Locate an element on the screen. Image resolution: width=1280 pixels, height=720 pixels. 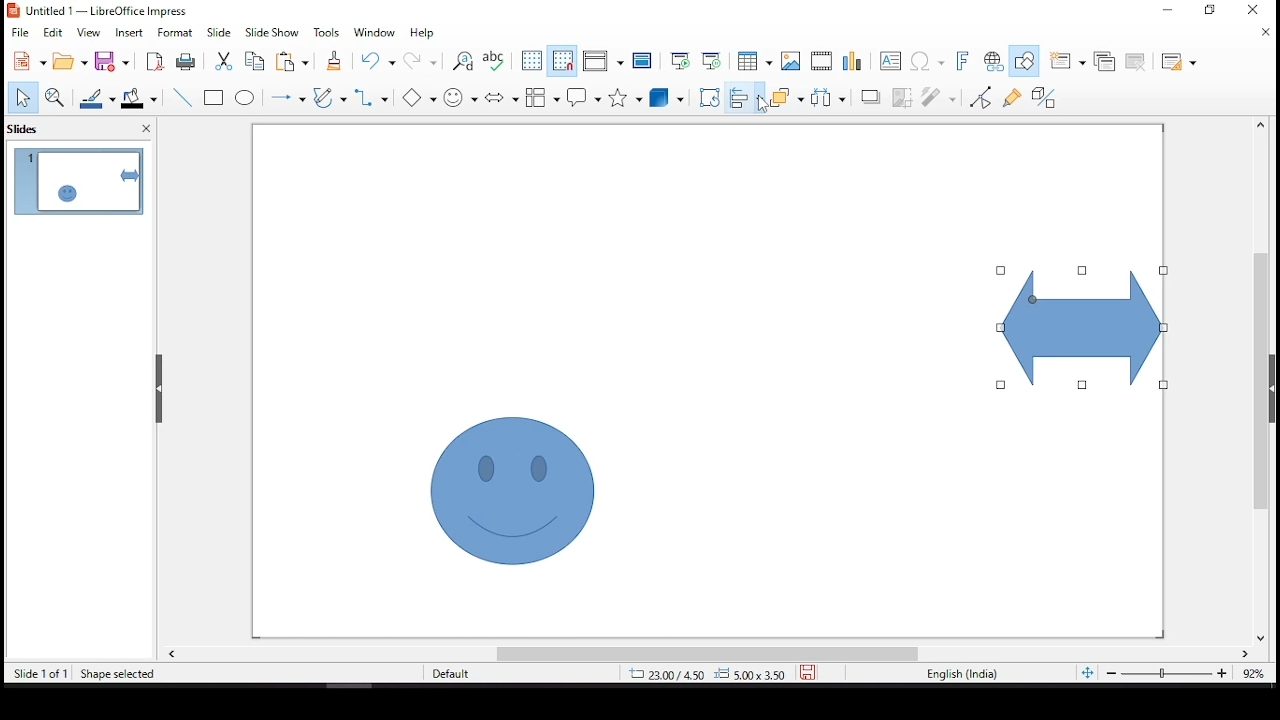
rotate is located at coordinates (709, 97).